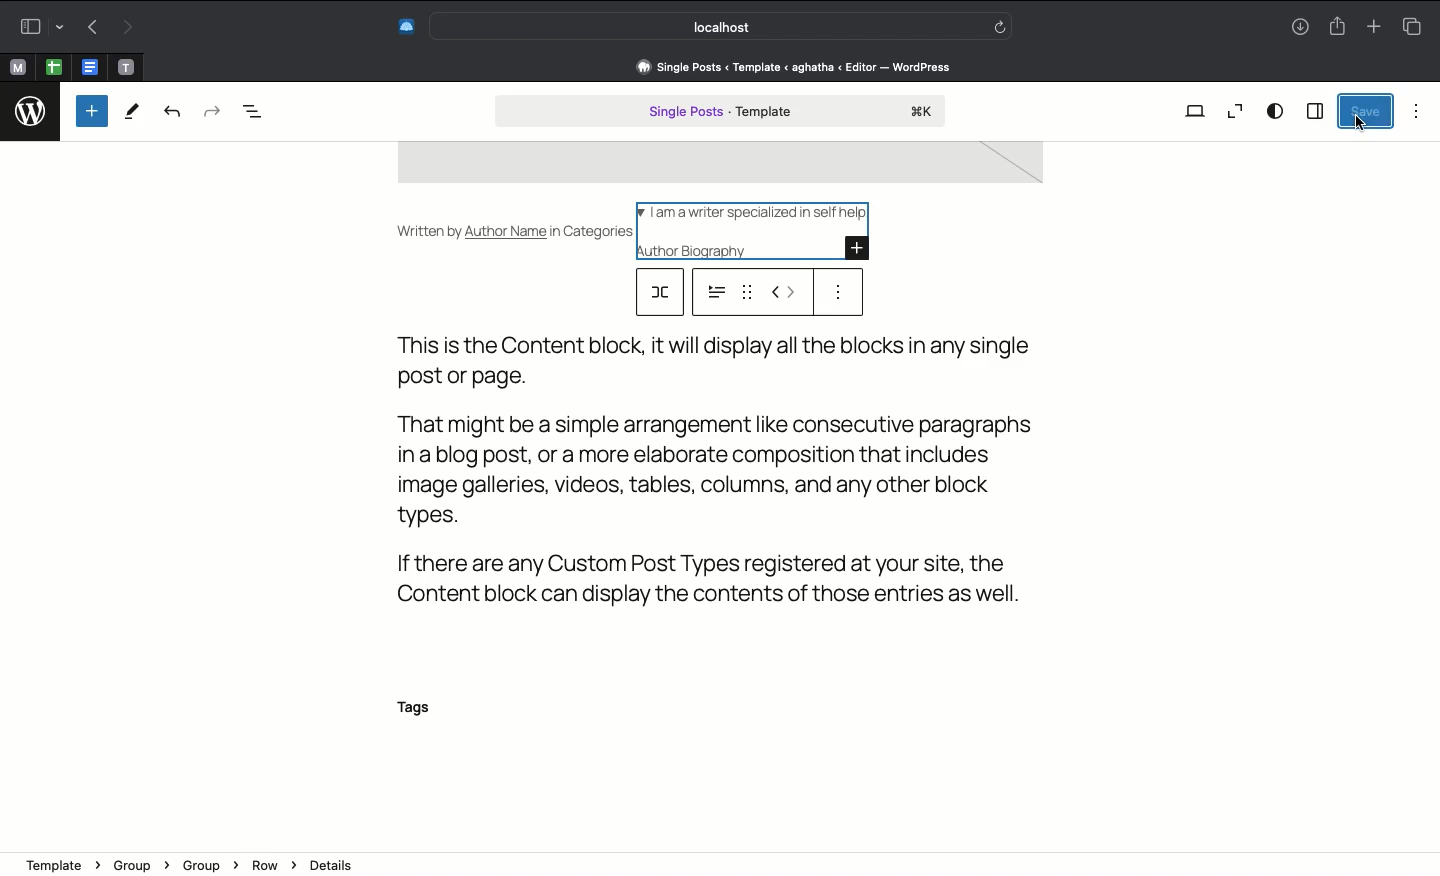  I want to click on Group, so click(207, 864).